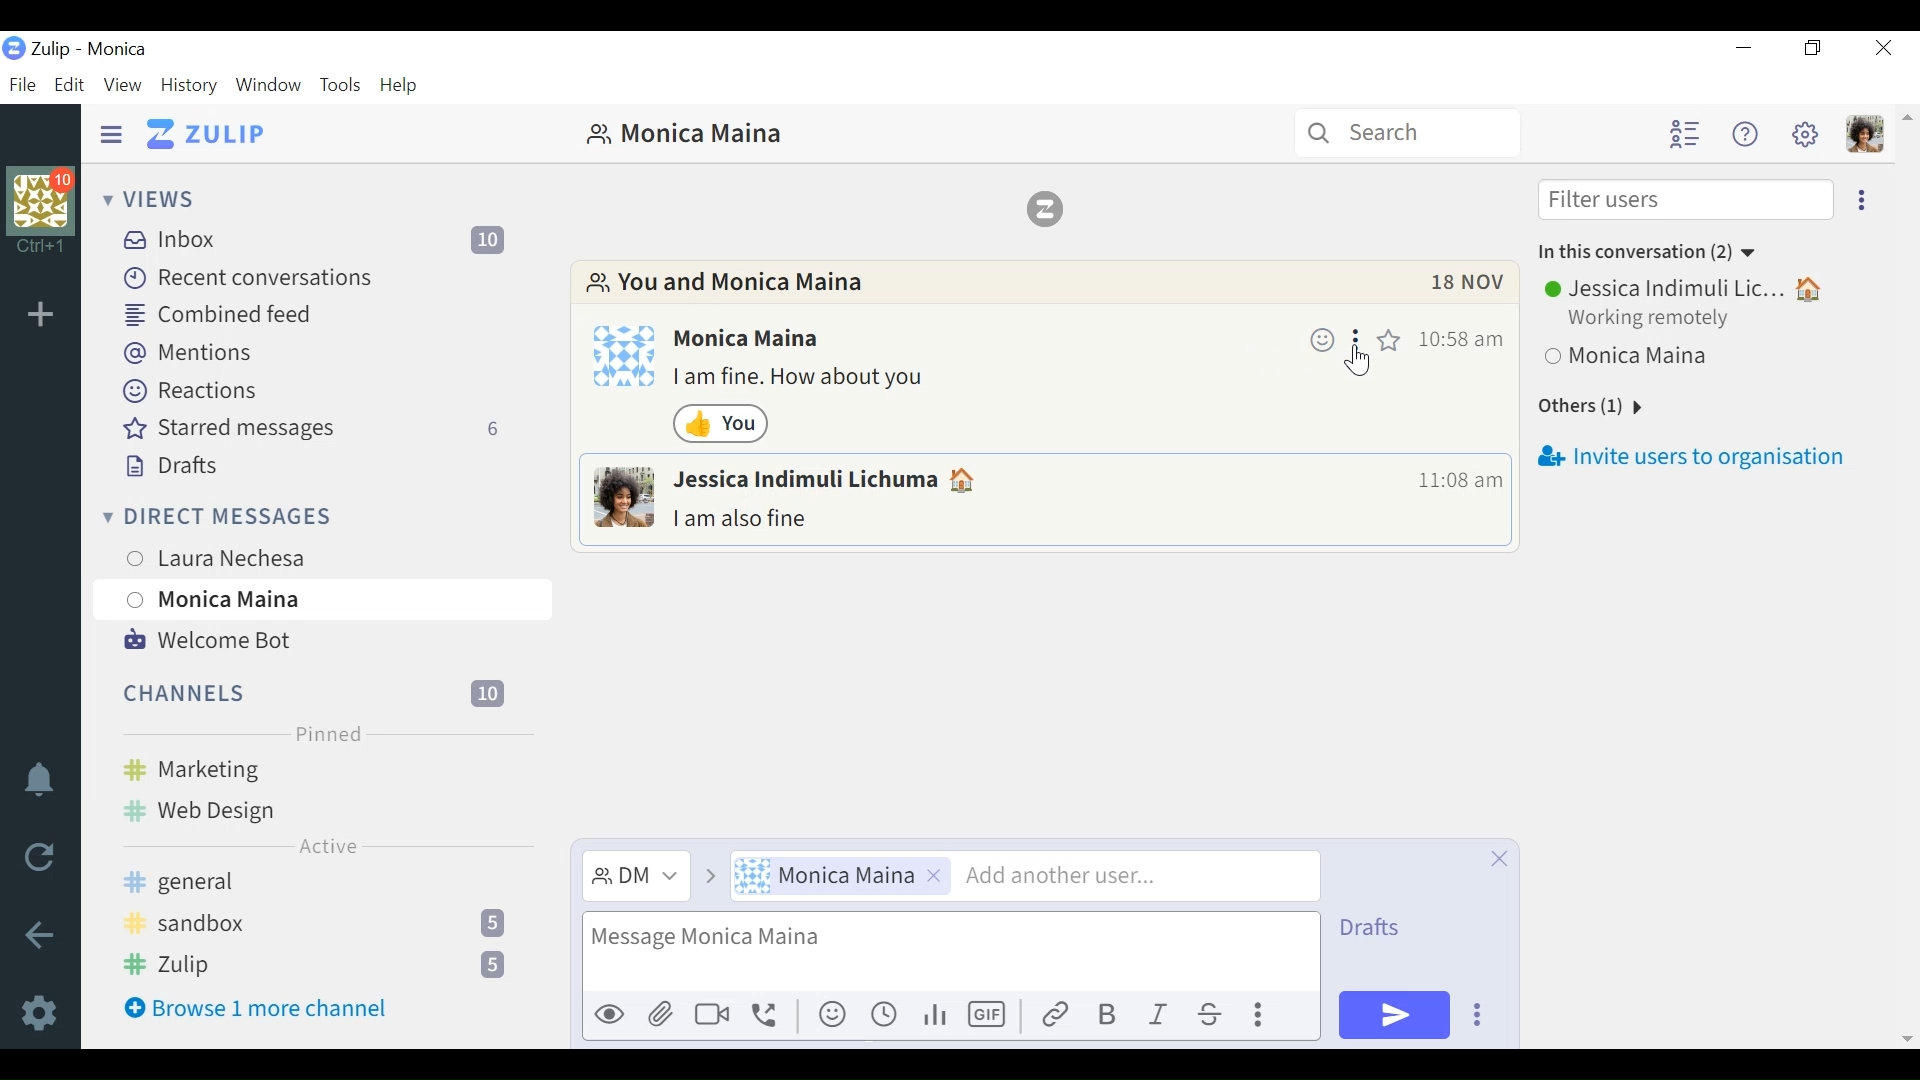 The image size is (1920, 1080). I want to click on File , so click(24, 84).